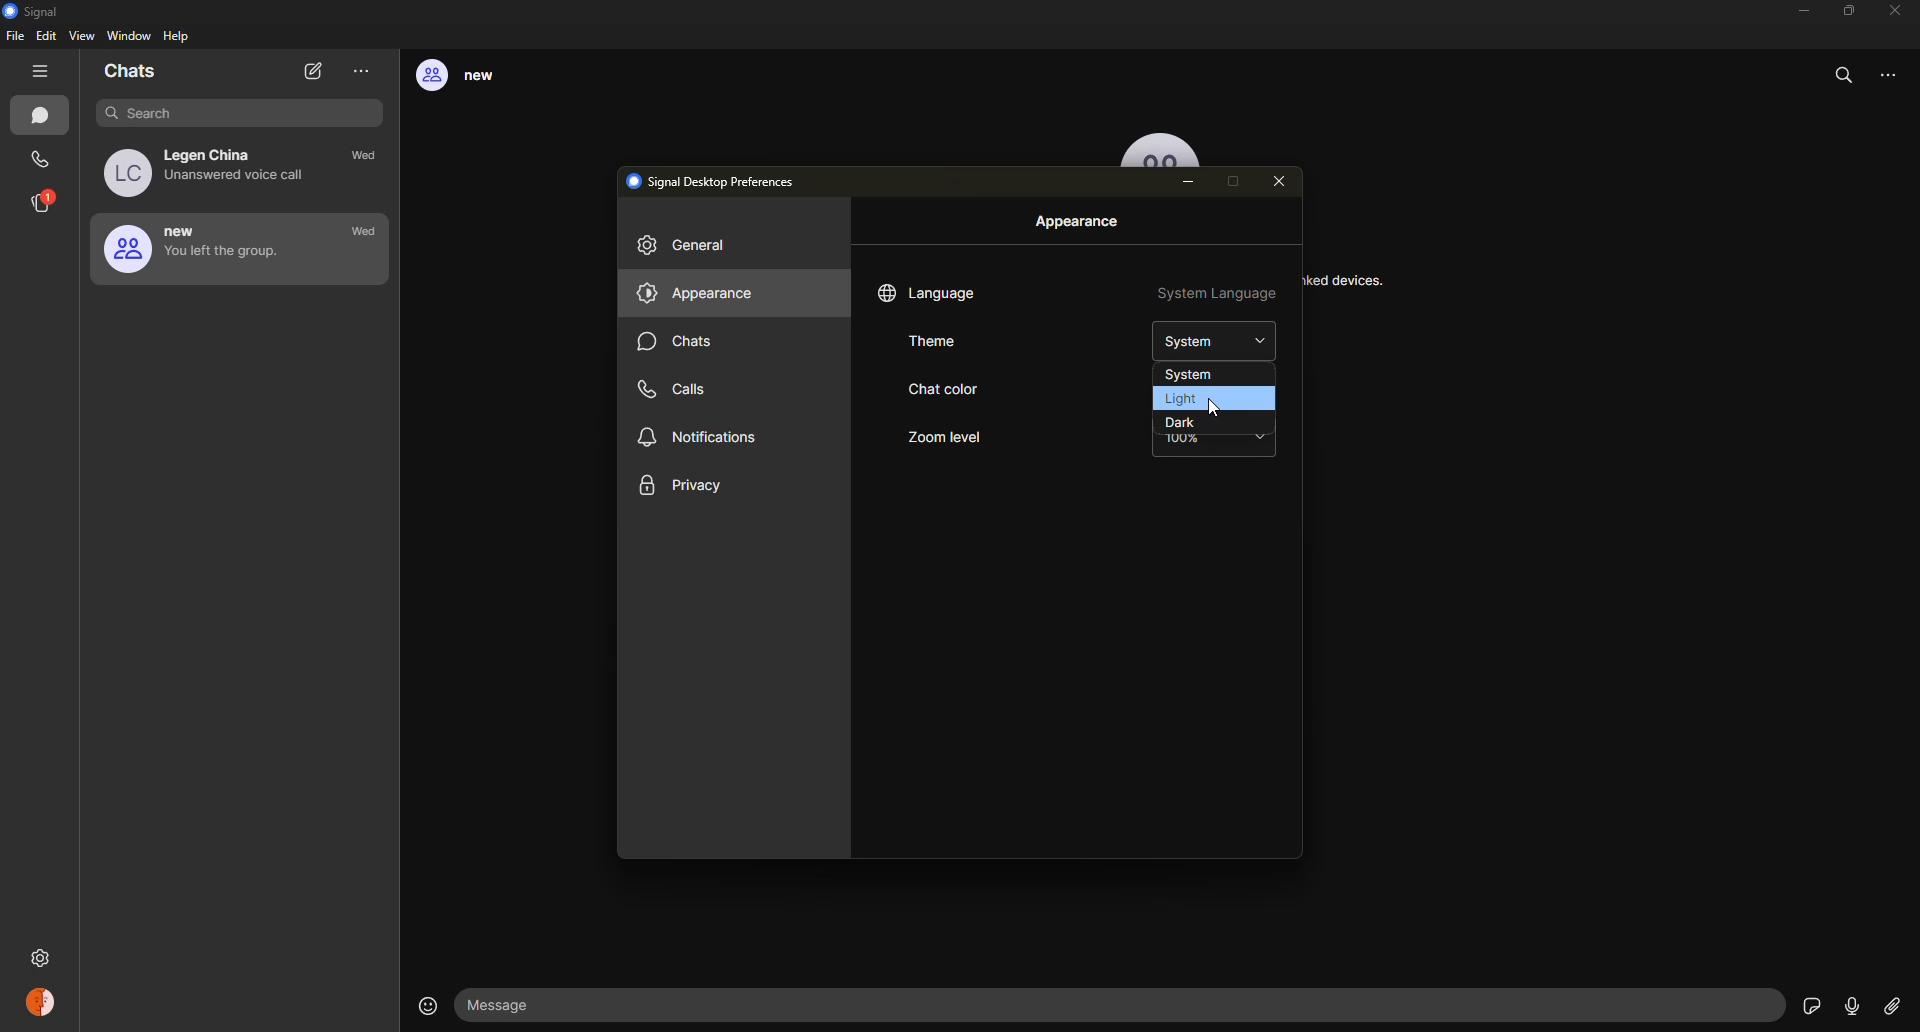 This screenshot has width=1920, height=1032. Describe the element at coordinates (682, 487) in the screenshot. I see `privacy` at that location.